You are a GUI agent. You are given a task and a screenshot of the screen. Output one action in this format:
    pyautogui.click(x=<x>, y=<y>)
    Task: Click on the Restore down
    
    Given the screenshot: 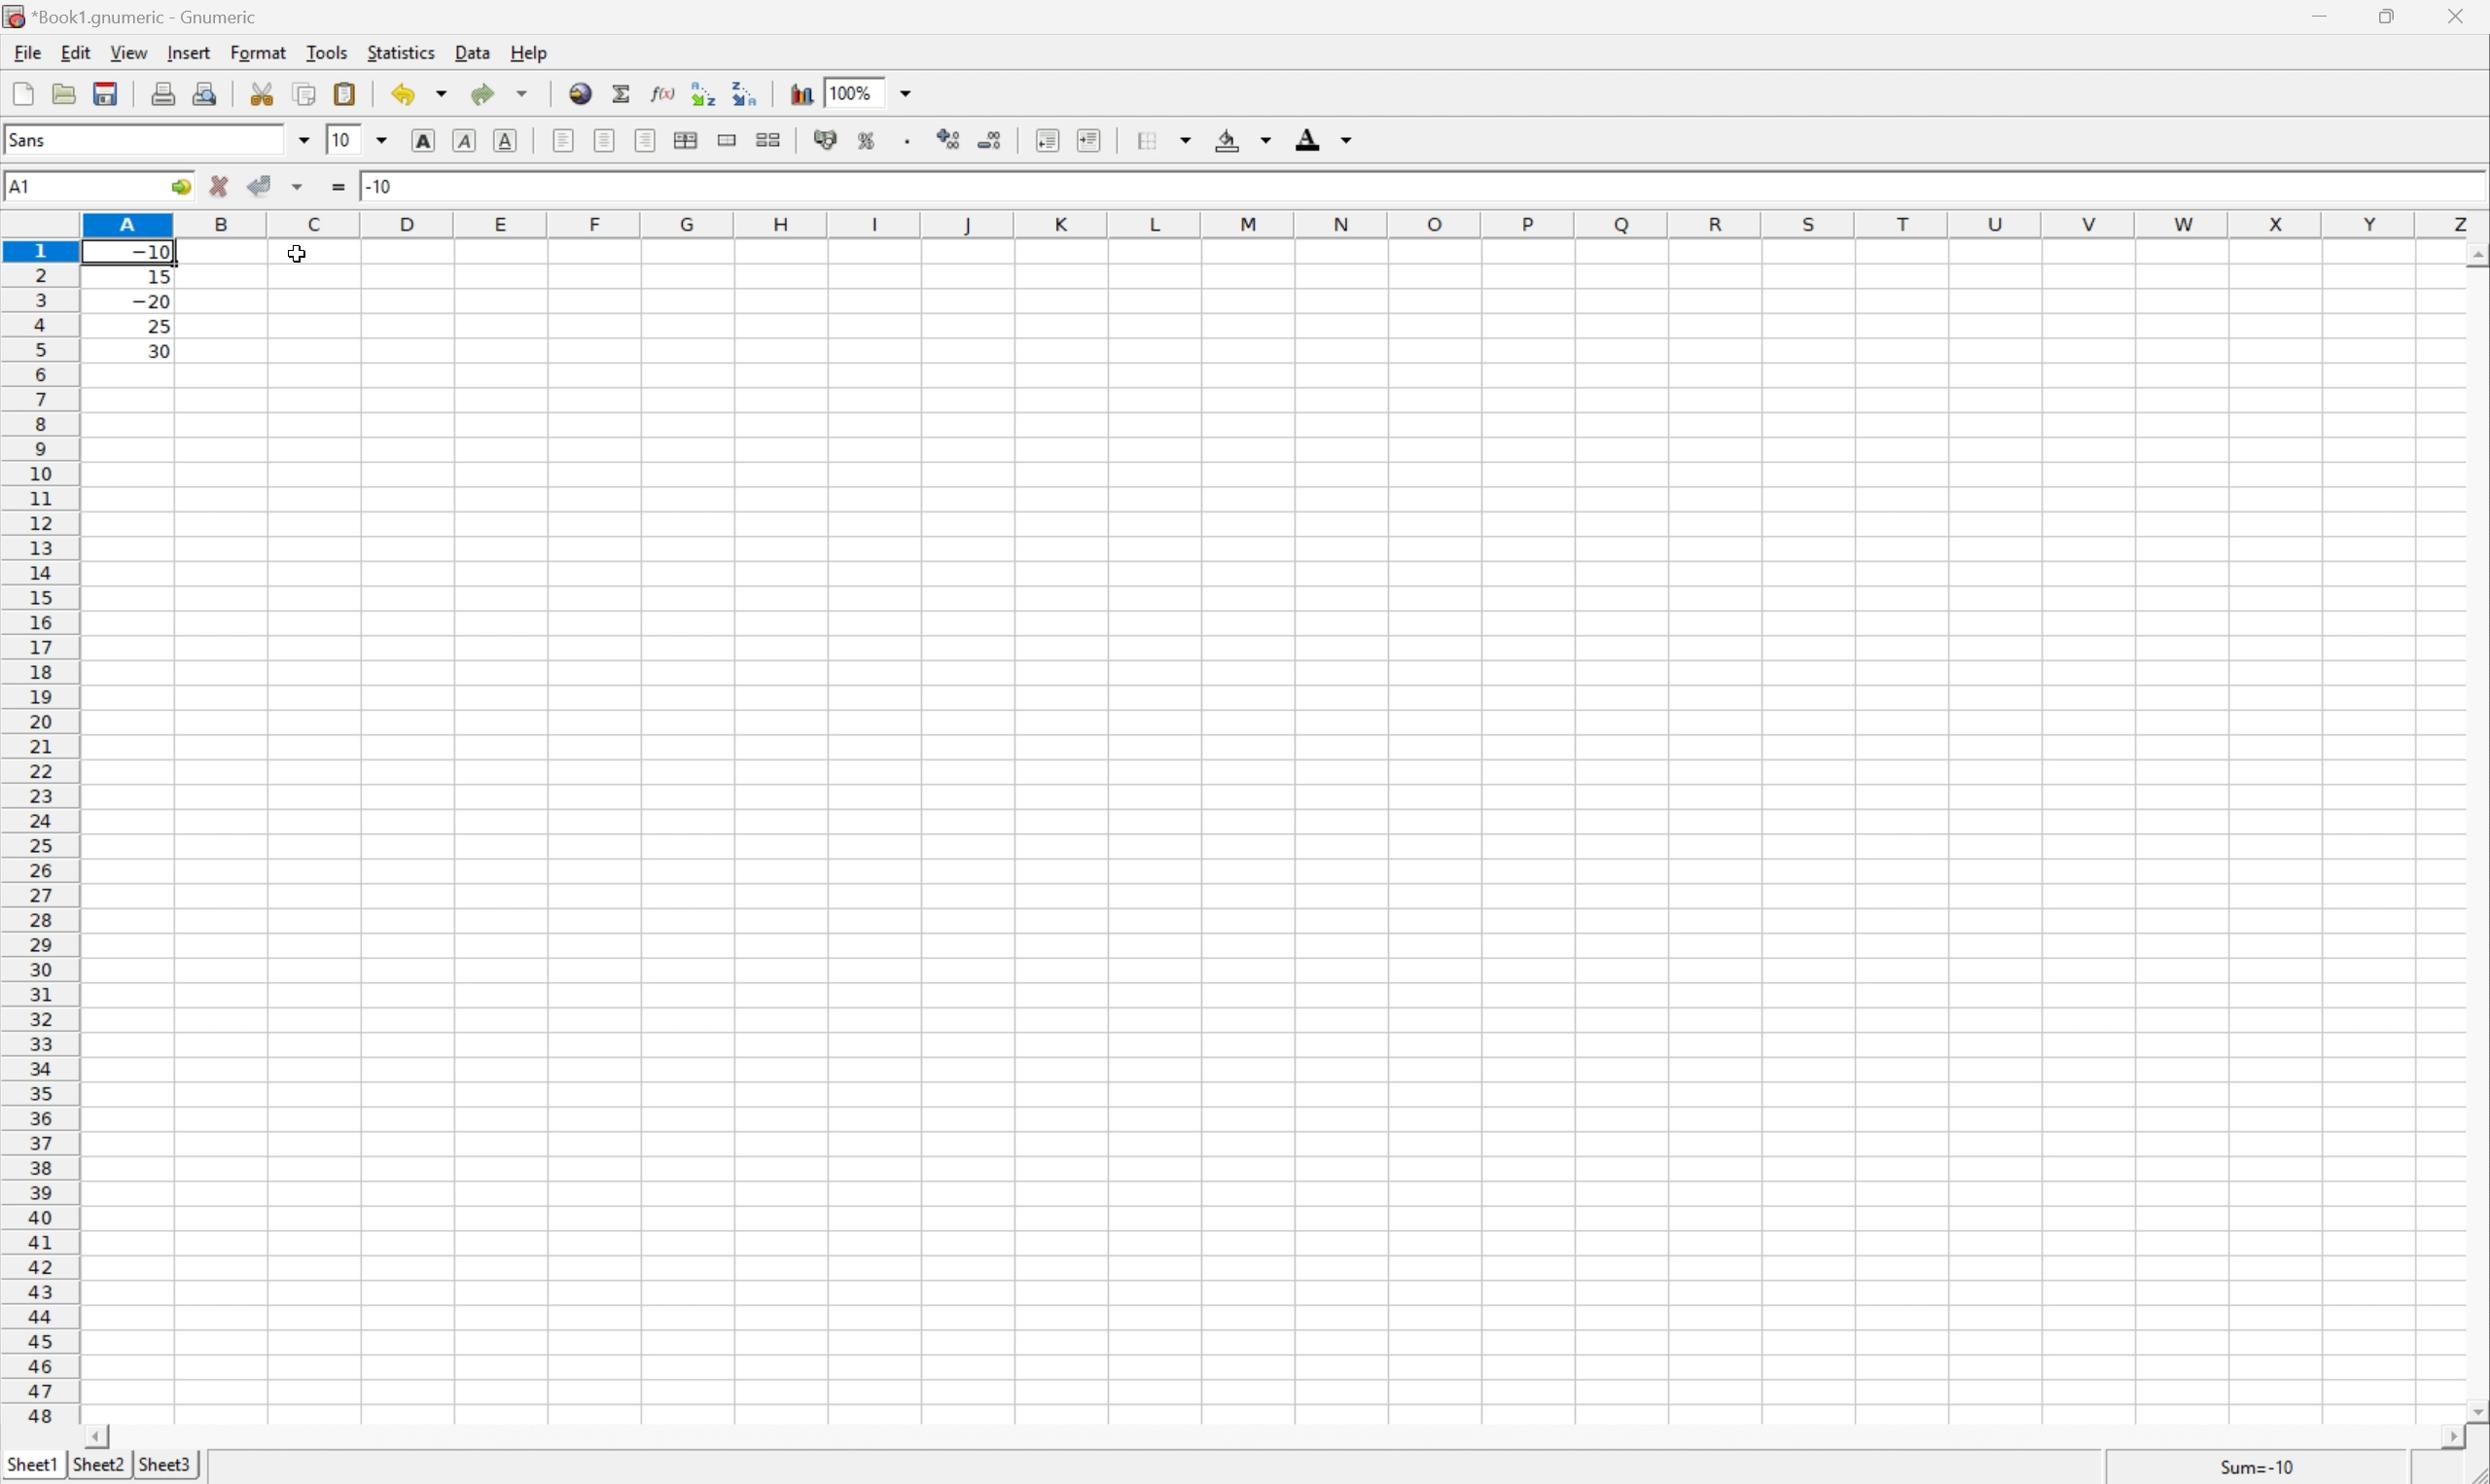 What is the action you would take?
    pyautogui.click(x=2383, y=17)
    